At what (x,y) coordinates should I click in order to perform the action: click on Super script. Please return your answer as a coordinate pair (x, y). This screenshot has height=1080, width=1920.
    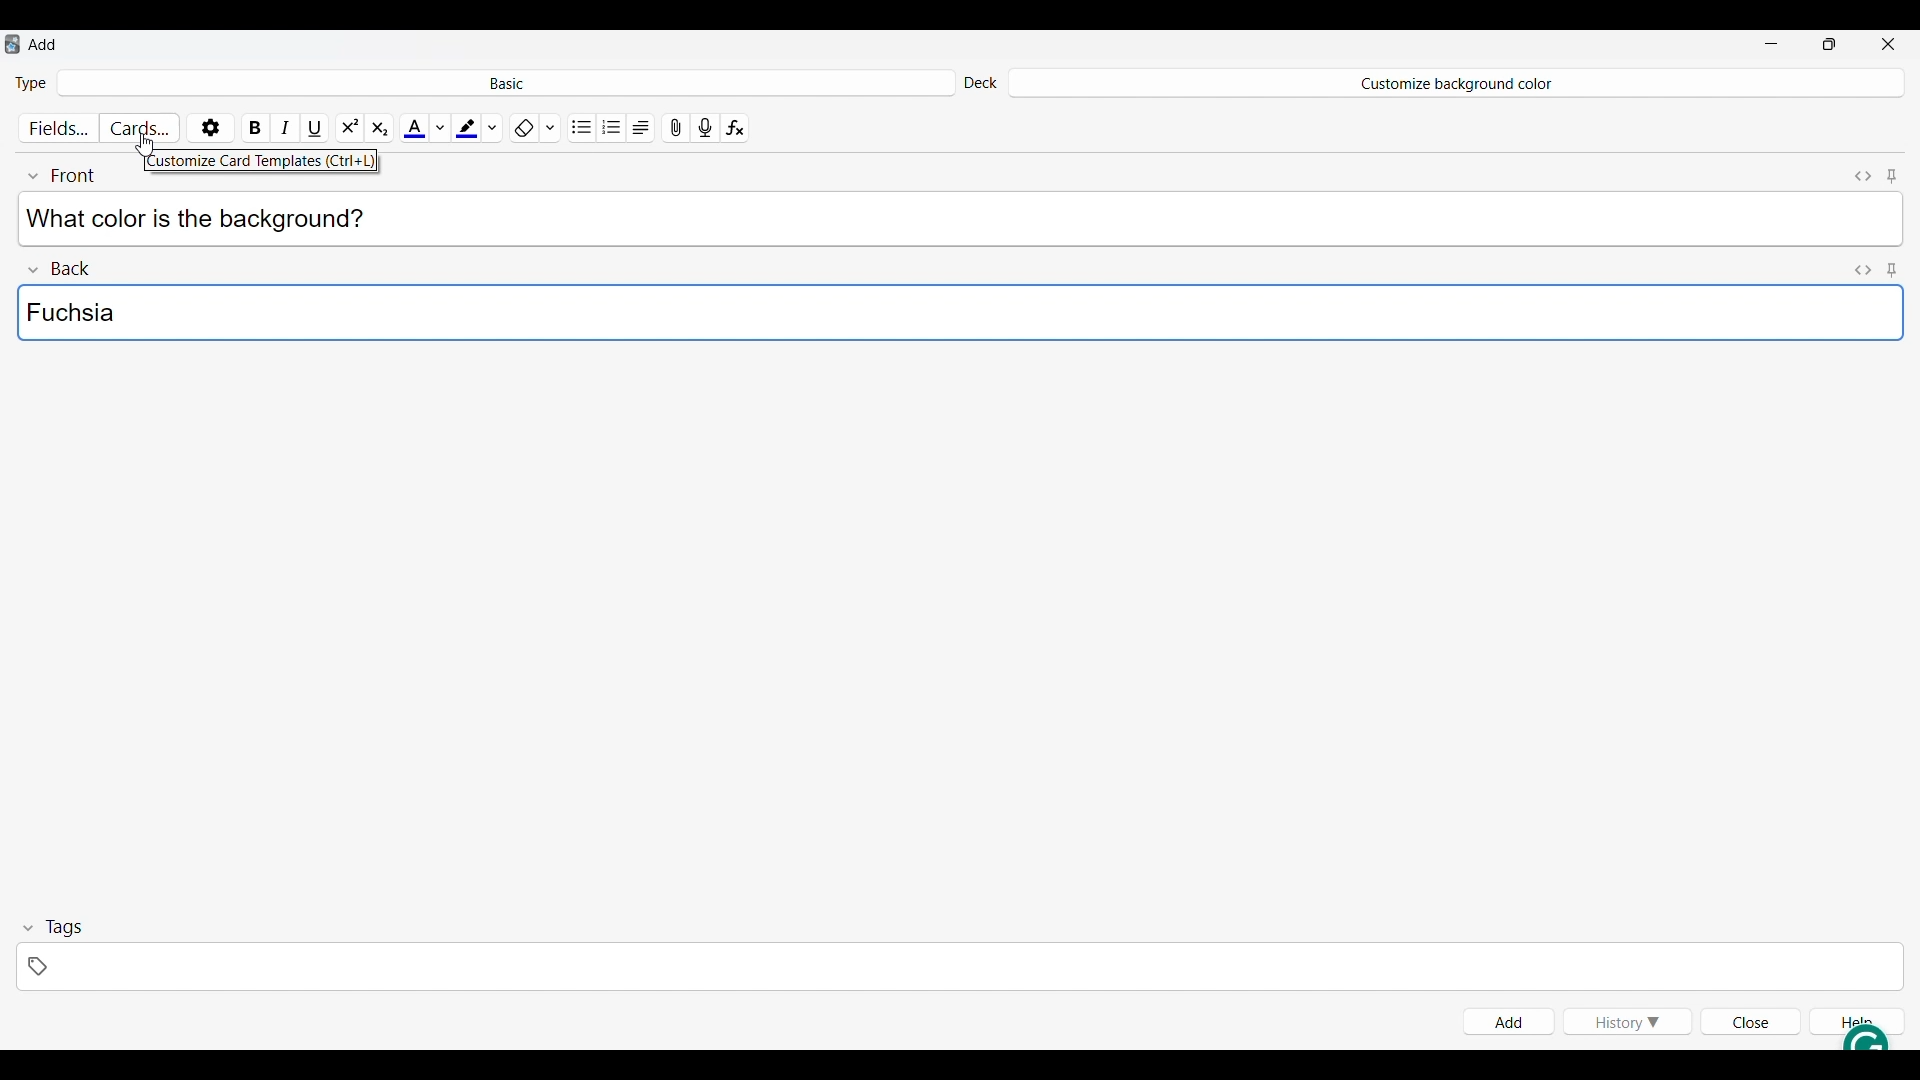
    Looking at the image, I should click on (350, 125).